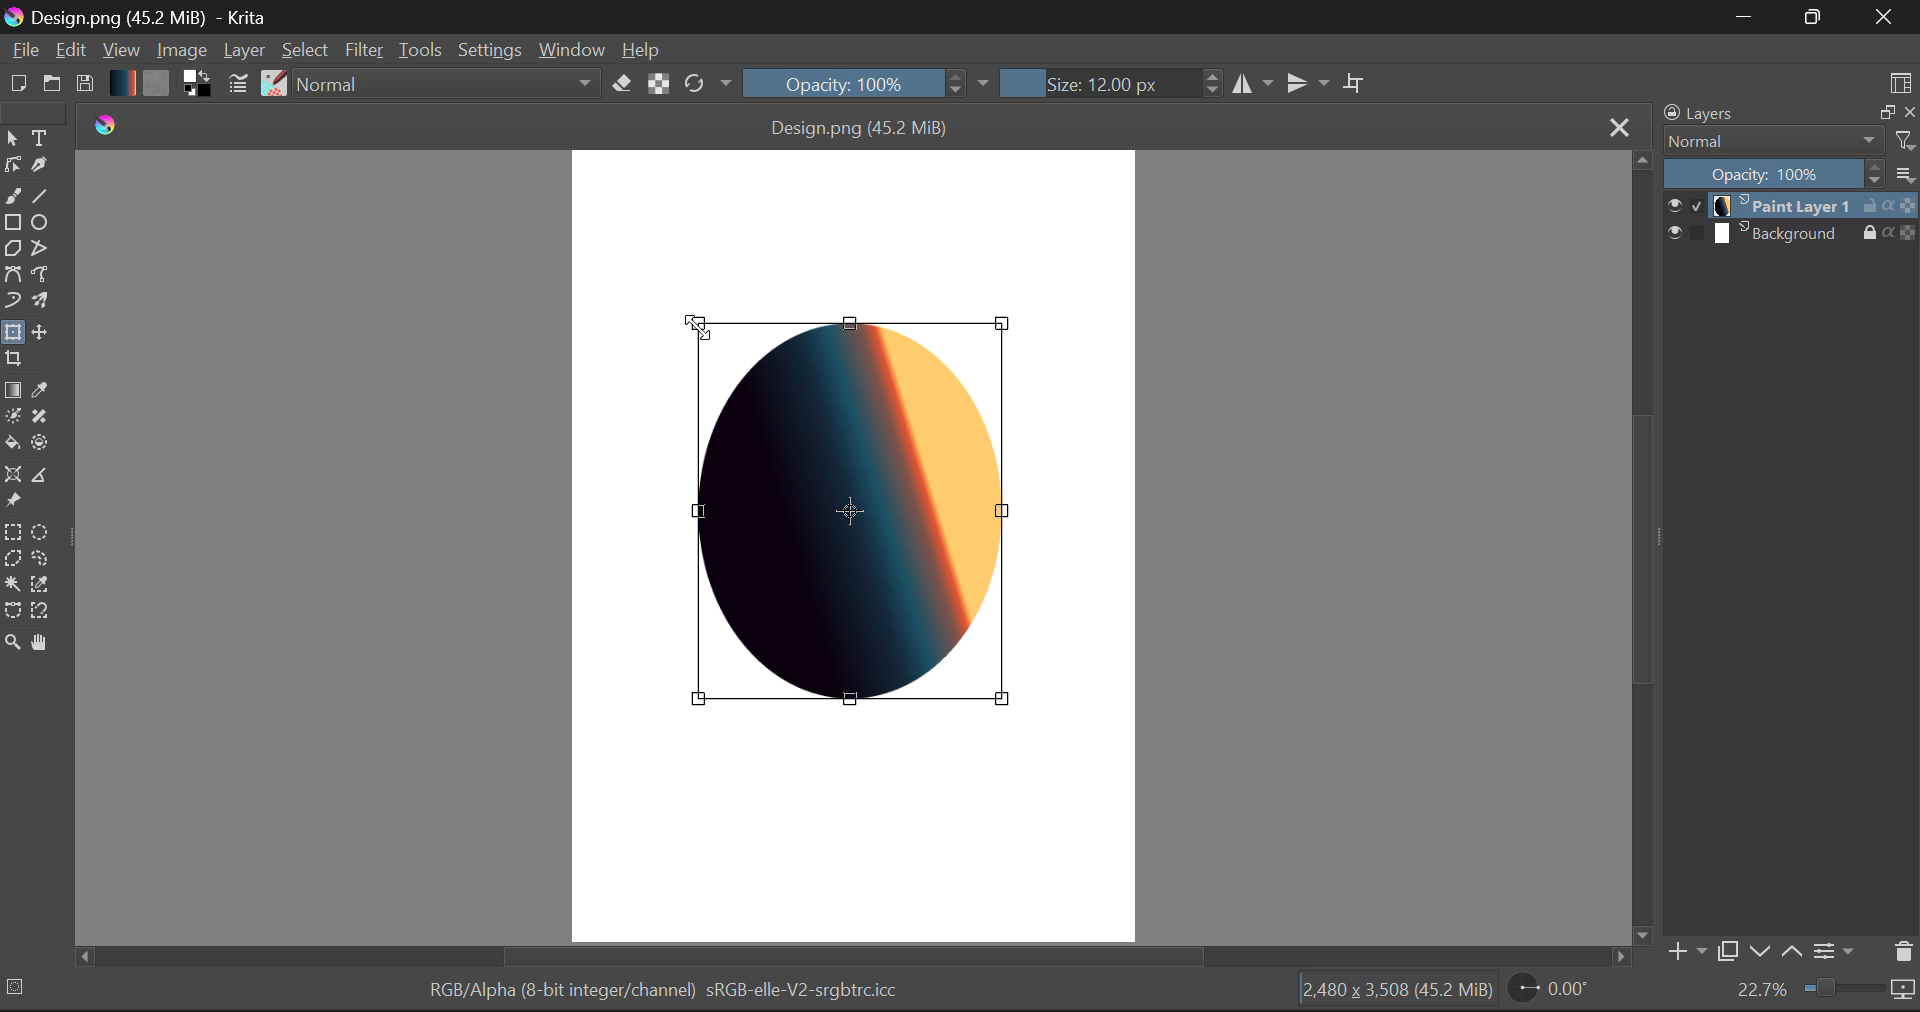  I want to click on Copy Layer, so click(1726, 951).